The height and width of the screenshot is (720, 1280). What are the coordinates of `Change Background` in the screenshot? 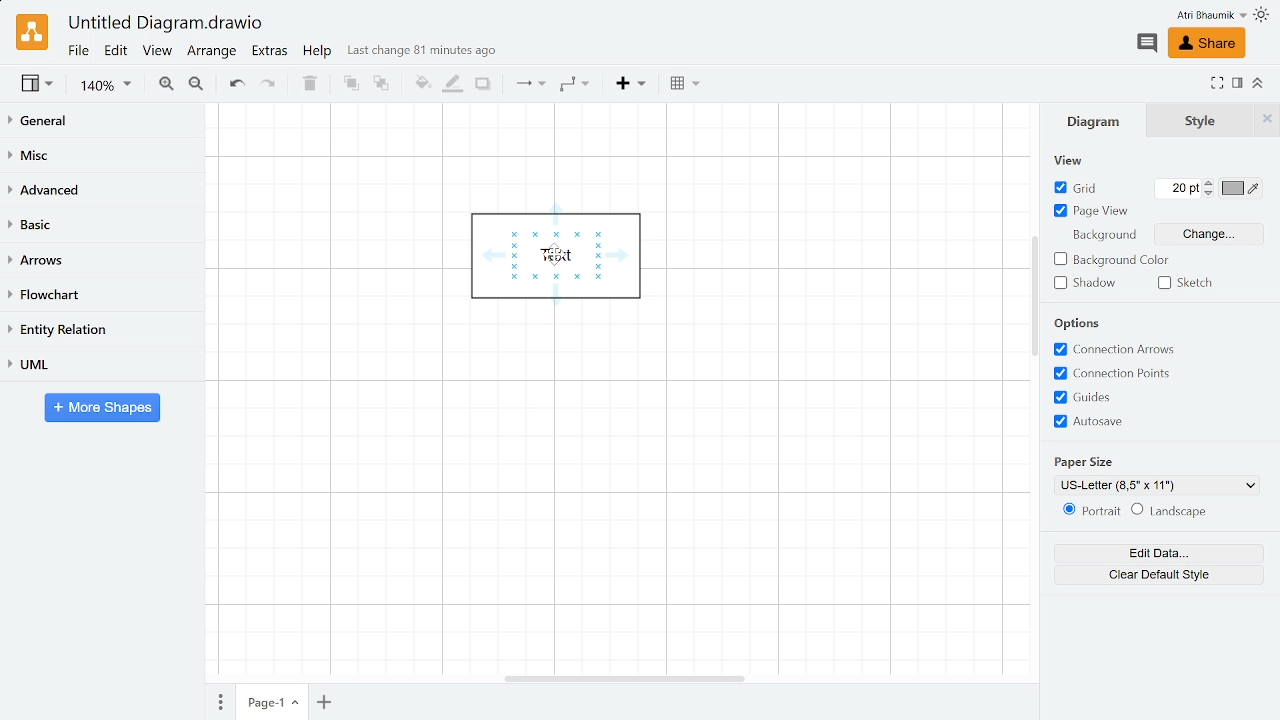 It's located at (1207, 234).